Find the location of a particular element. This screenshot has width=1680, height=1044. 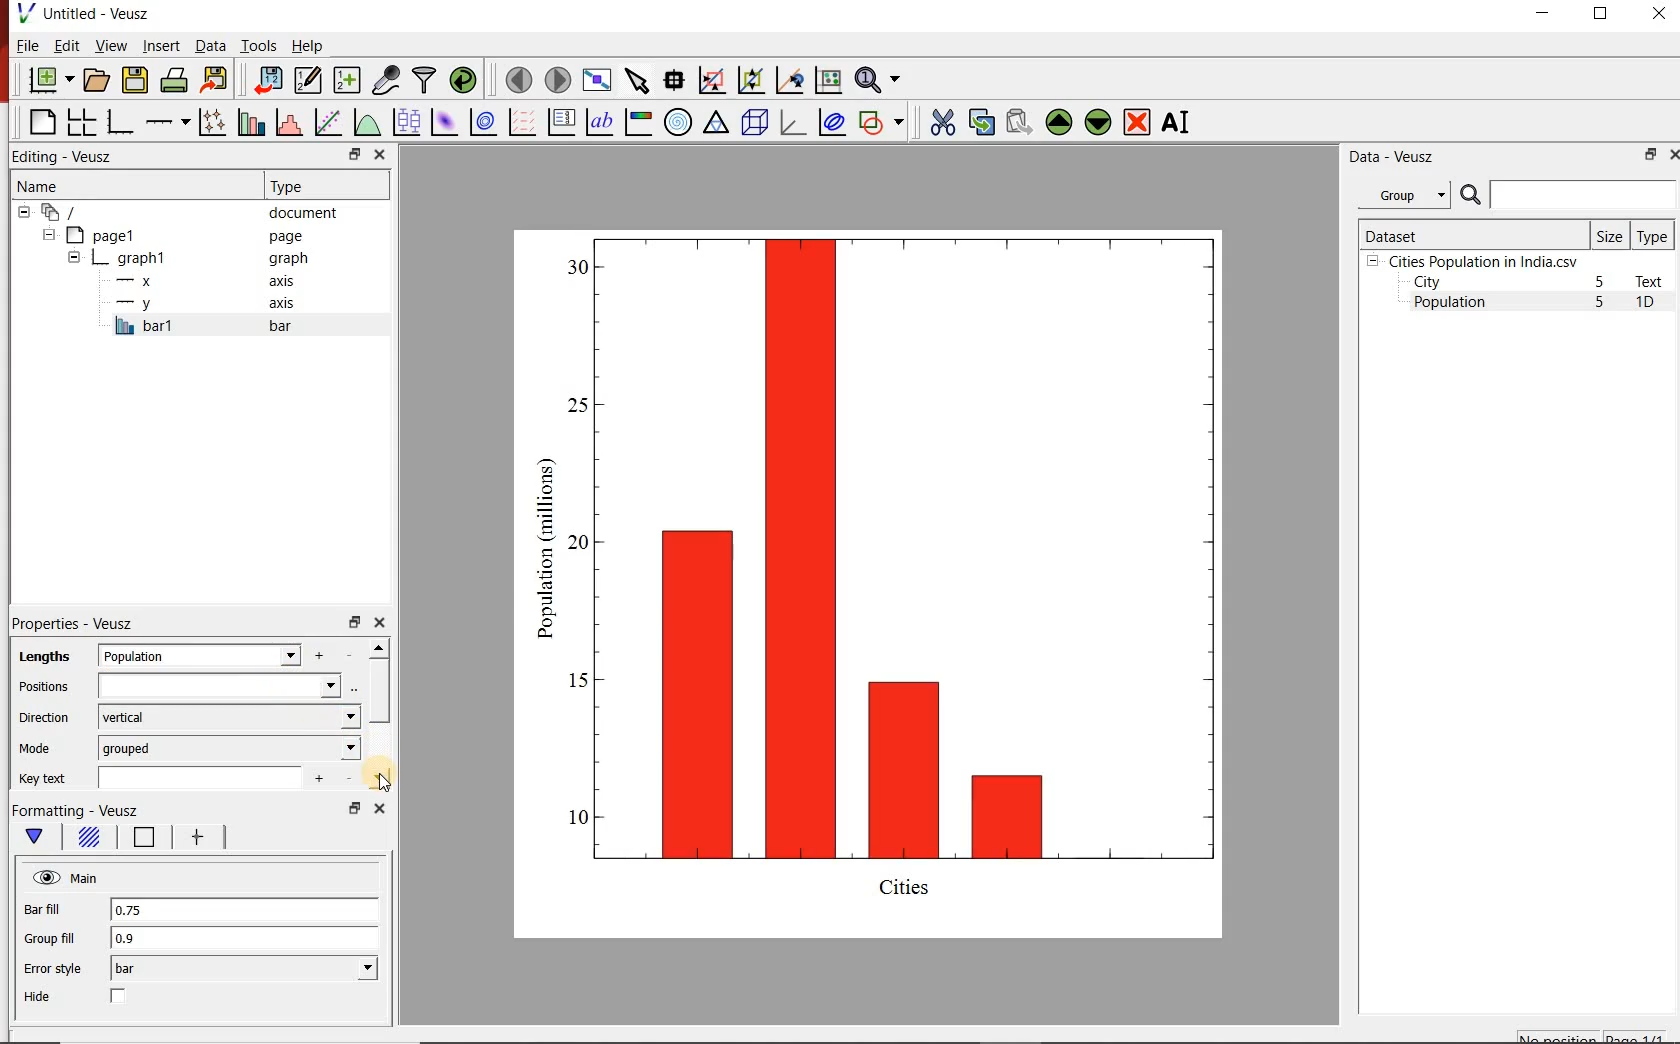

Text is located at coordinates (1653, 281).